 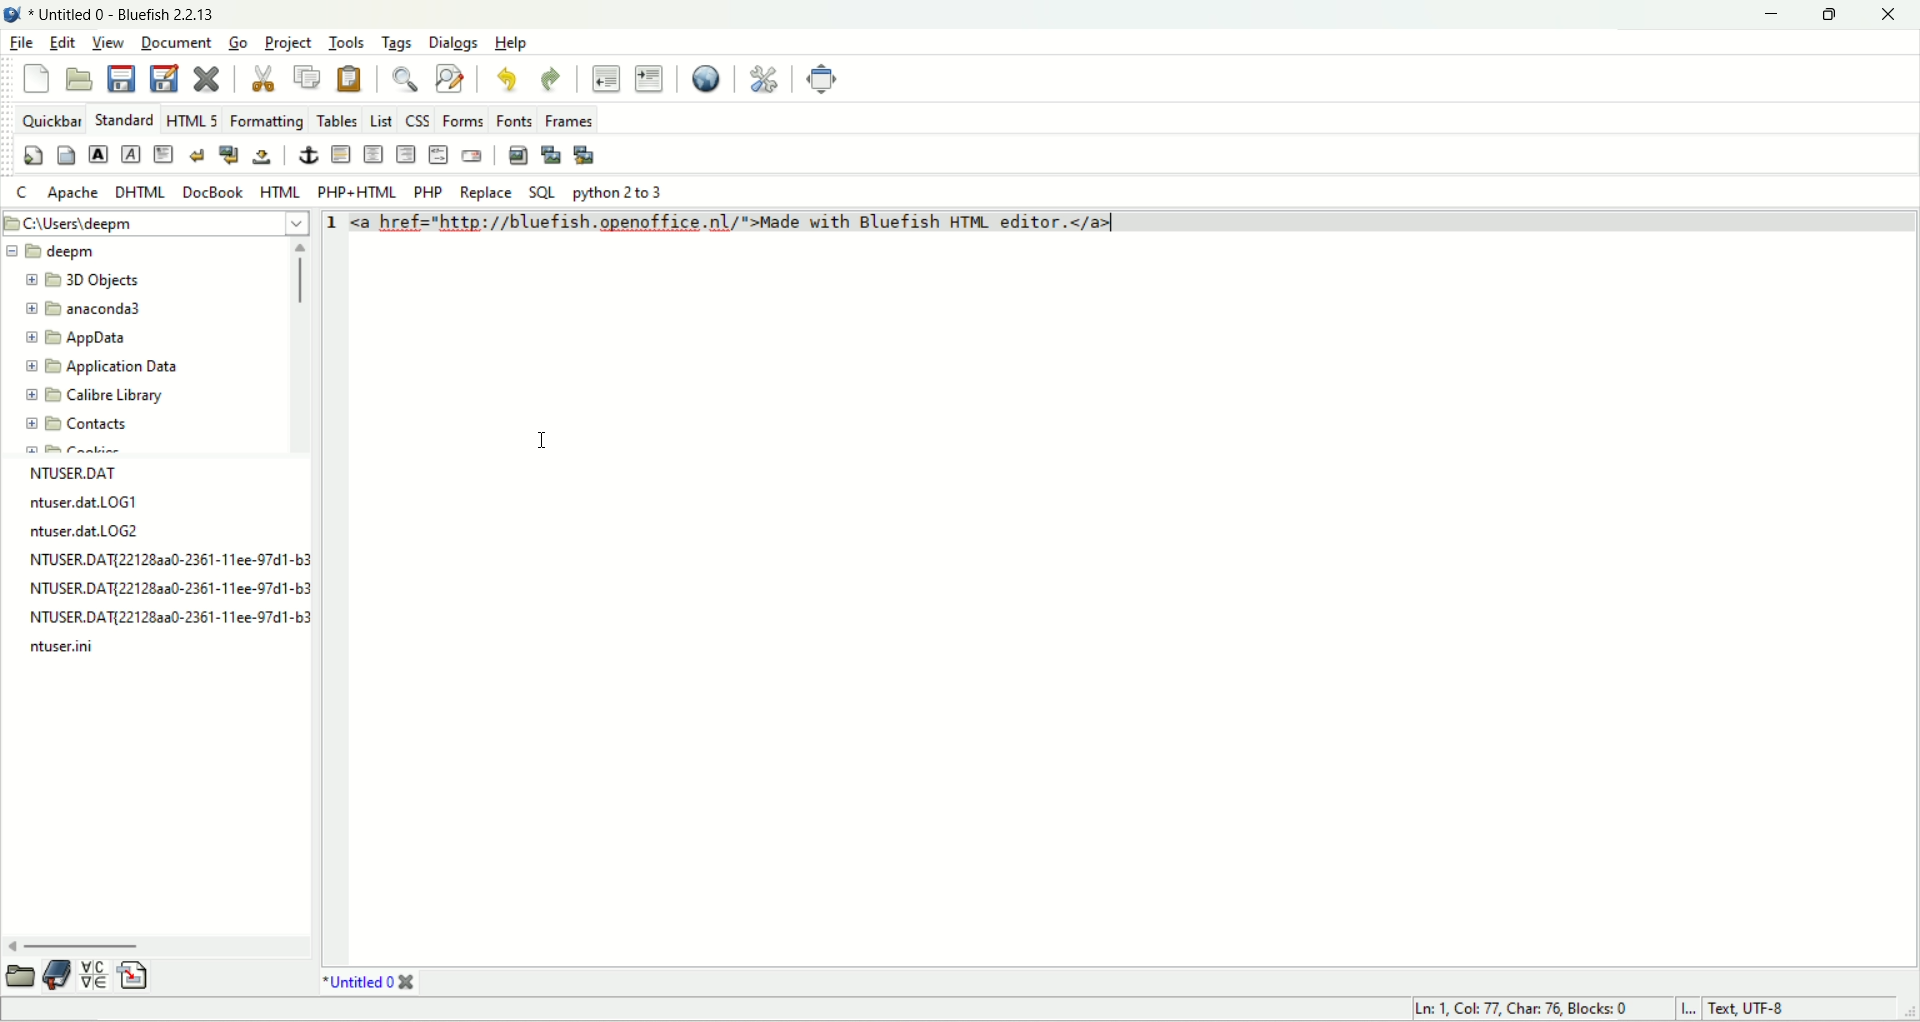 What do you see at coordinates (437, 154) in the screenshot?
I see `HTML comment` at bounding box center [437, 154].